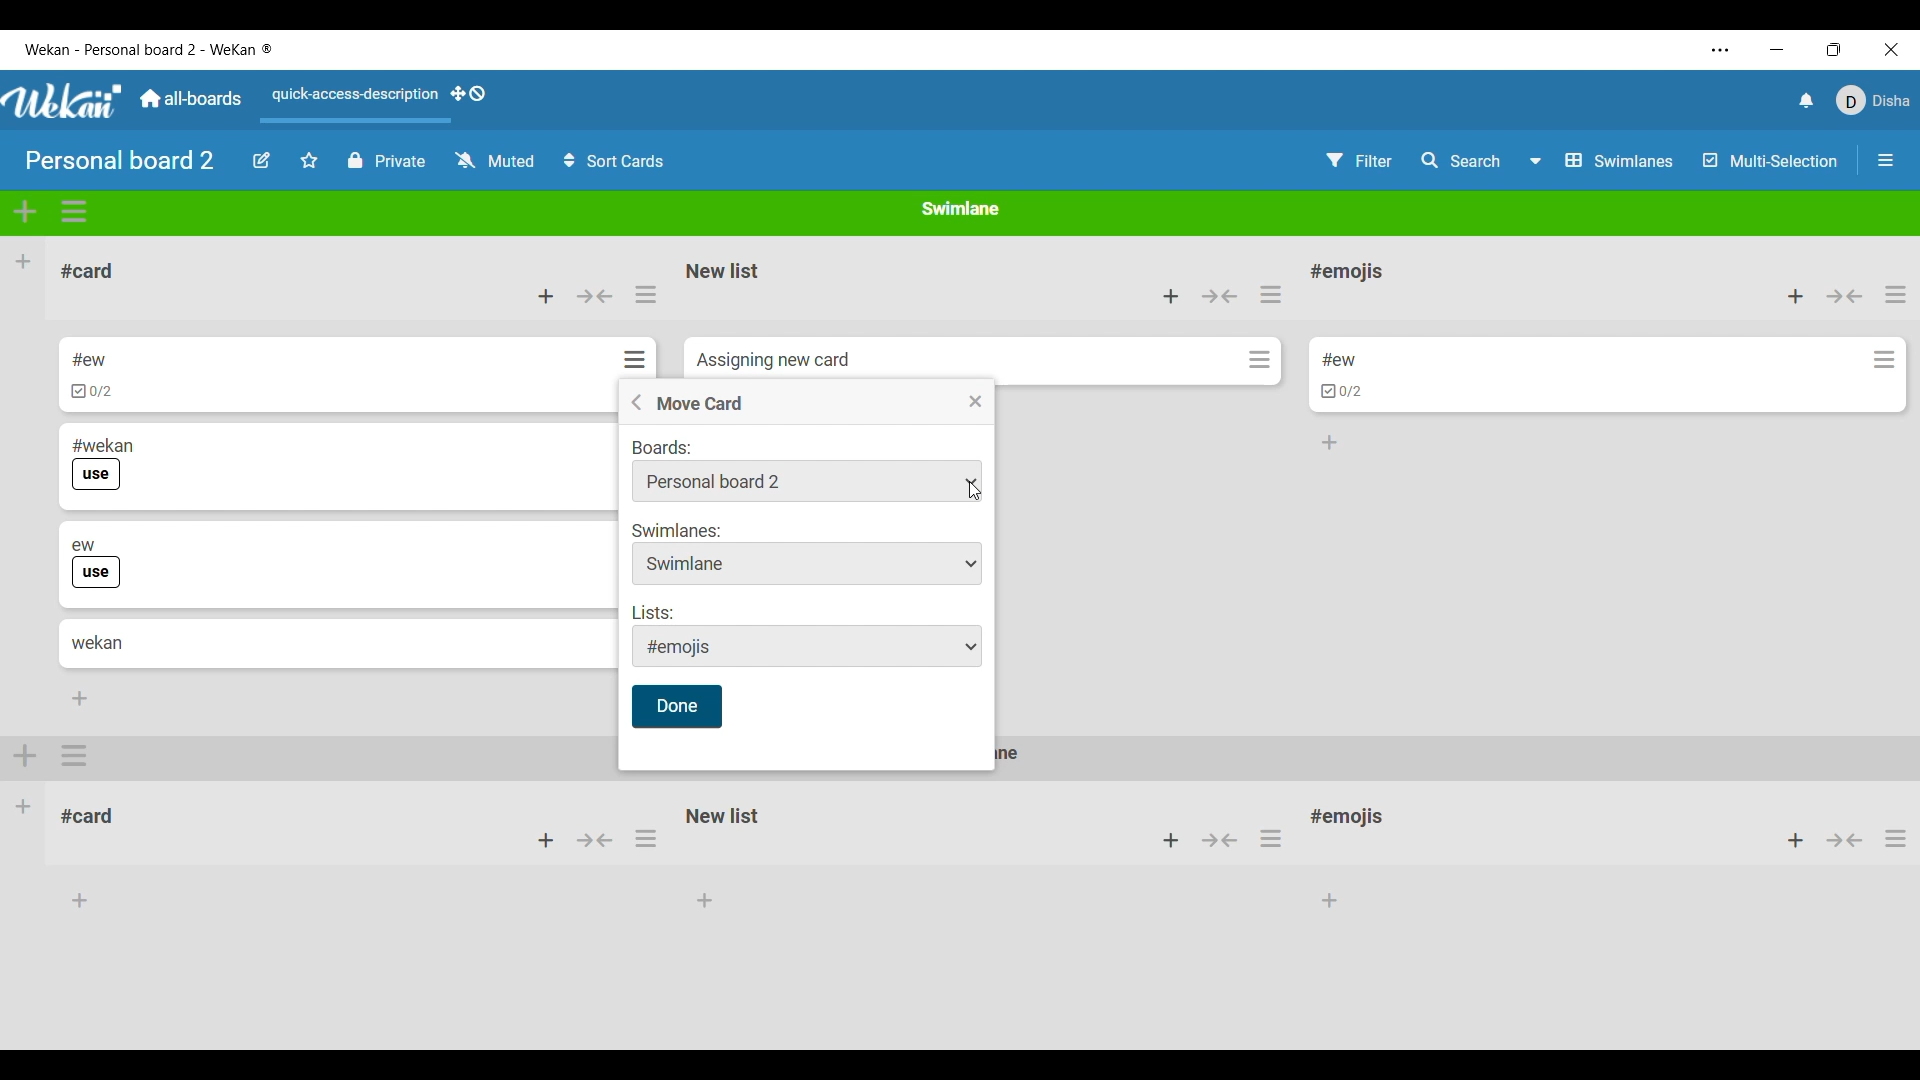  What do you see at coordinates (662, 448) in the screenshot?
I see `Indicates board options` at bounding box center [662, 448].